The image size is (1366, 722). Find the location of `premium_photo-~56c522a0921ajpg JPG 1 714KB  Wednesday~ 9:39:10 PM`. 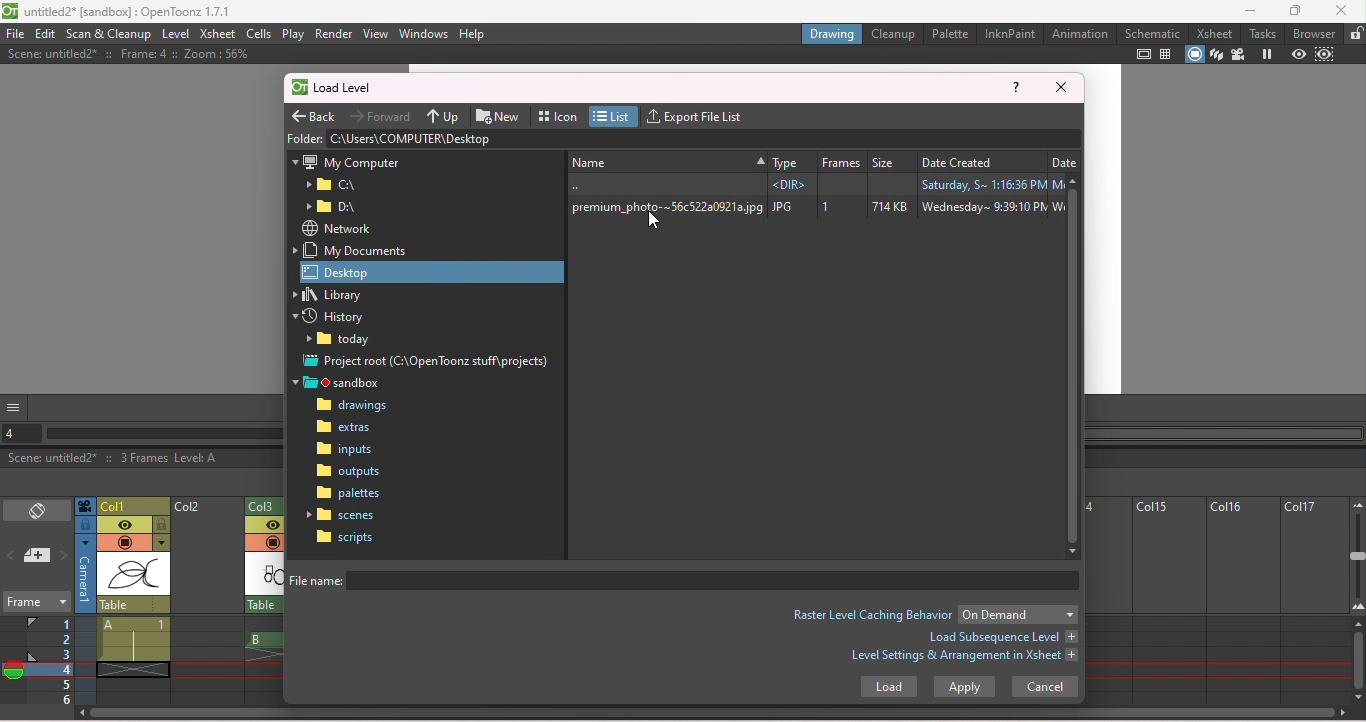

premium_photo-~56c522a0921ajpg JPG 1 714KB  Wednesday~ 9:39:10 PM is located at coordinates (811, 207).